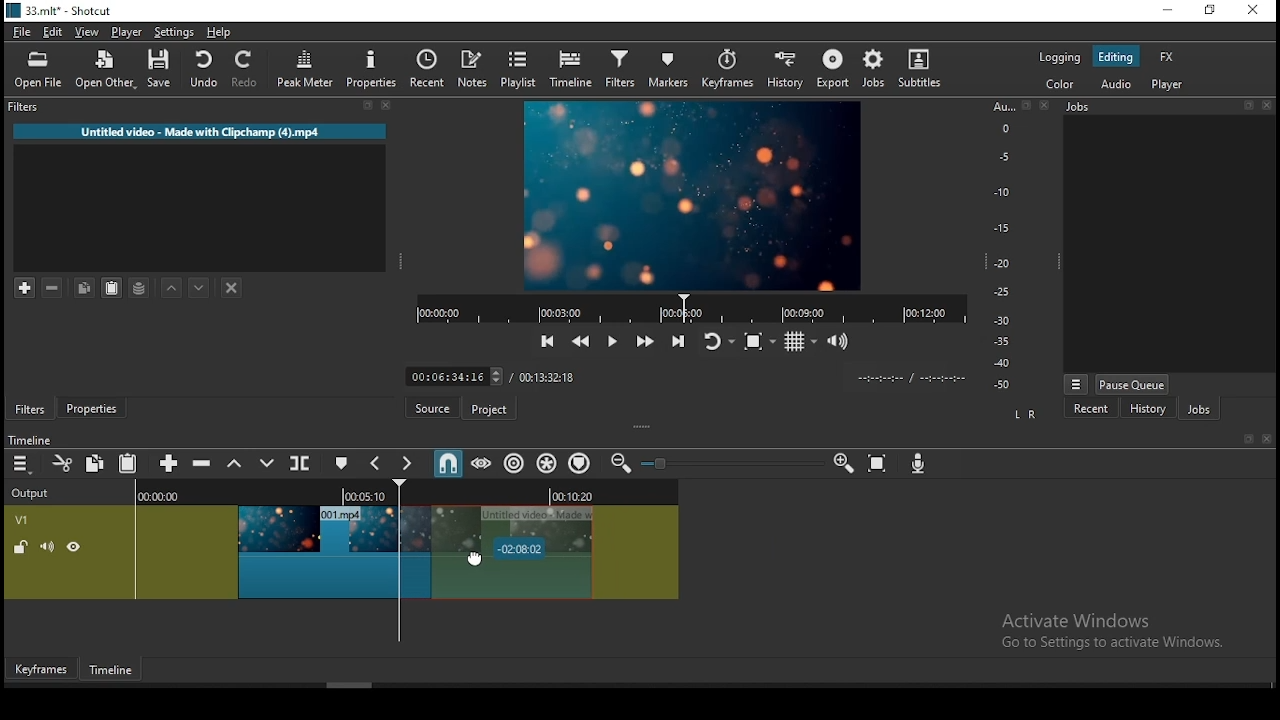 This screenshot has width=1280, height=720. What do you see at coordinates (430, 408) in the screenshot?
I see `Source` at bounding box center [430, 408].